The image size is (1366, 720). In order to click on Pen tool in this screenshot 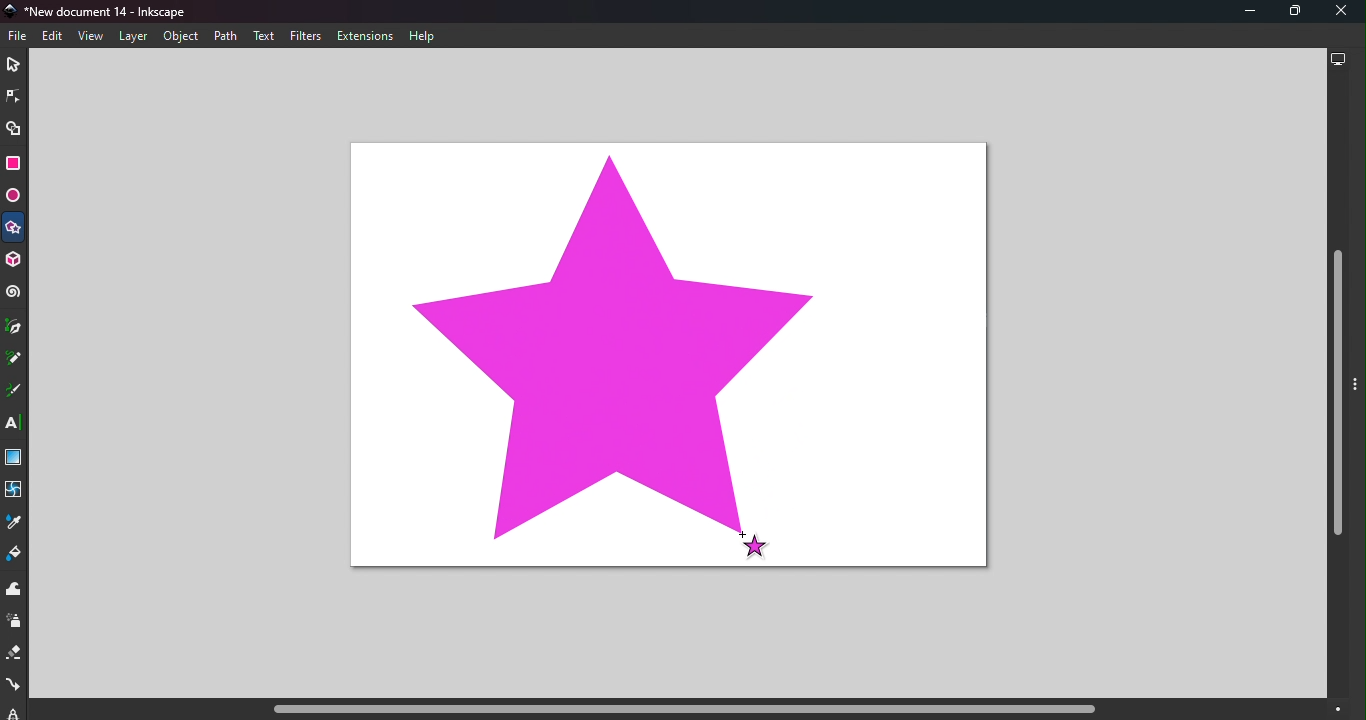, I will do `click(15, 327)`.